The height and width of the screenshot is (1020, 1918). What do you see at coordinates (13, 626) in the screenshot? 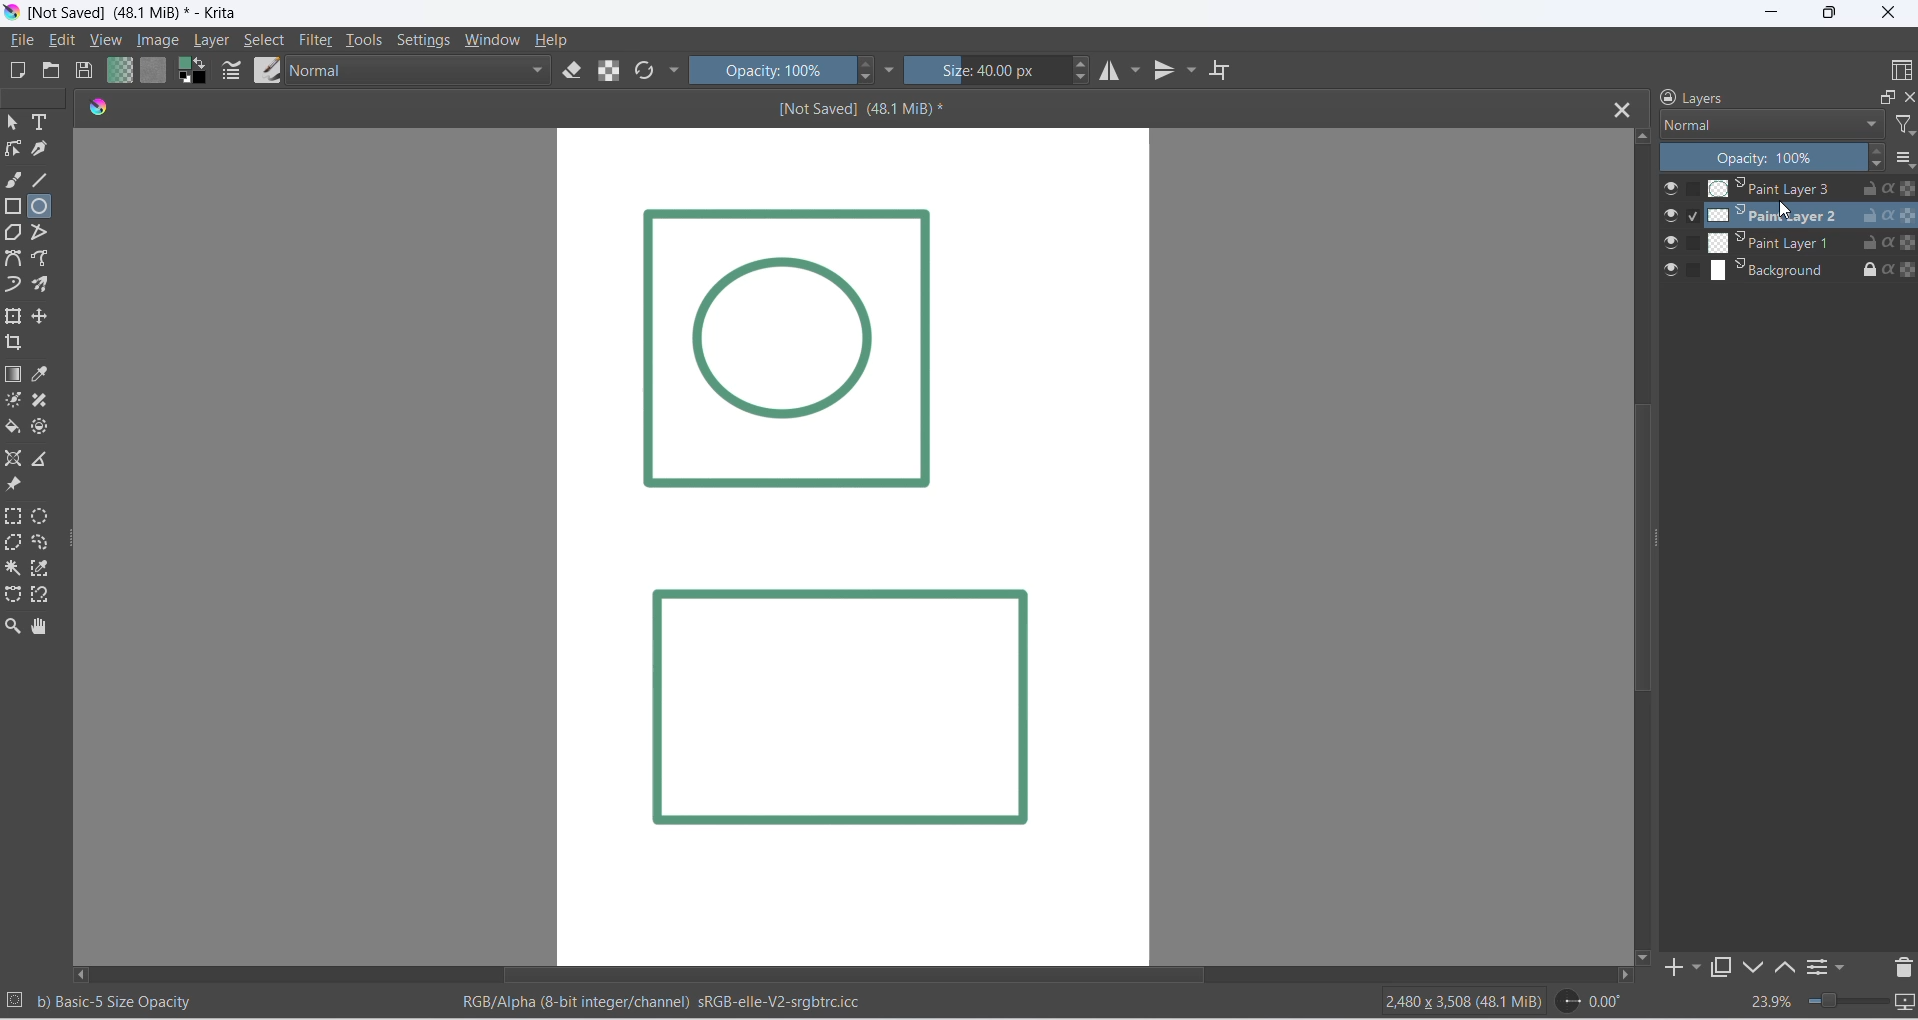
I see `zoom tool` at bounding box center [13, 626].